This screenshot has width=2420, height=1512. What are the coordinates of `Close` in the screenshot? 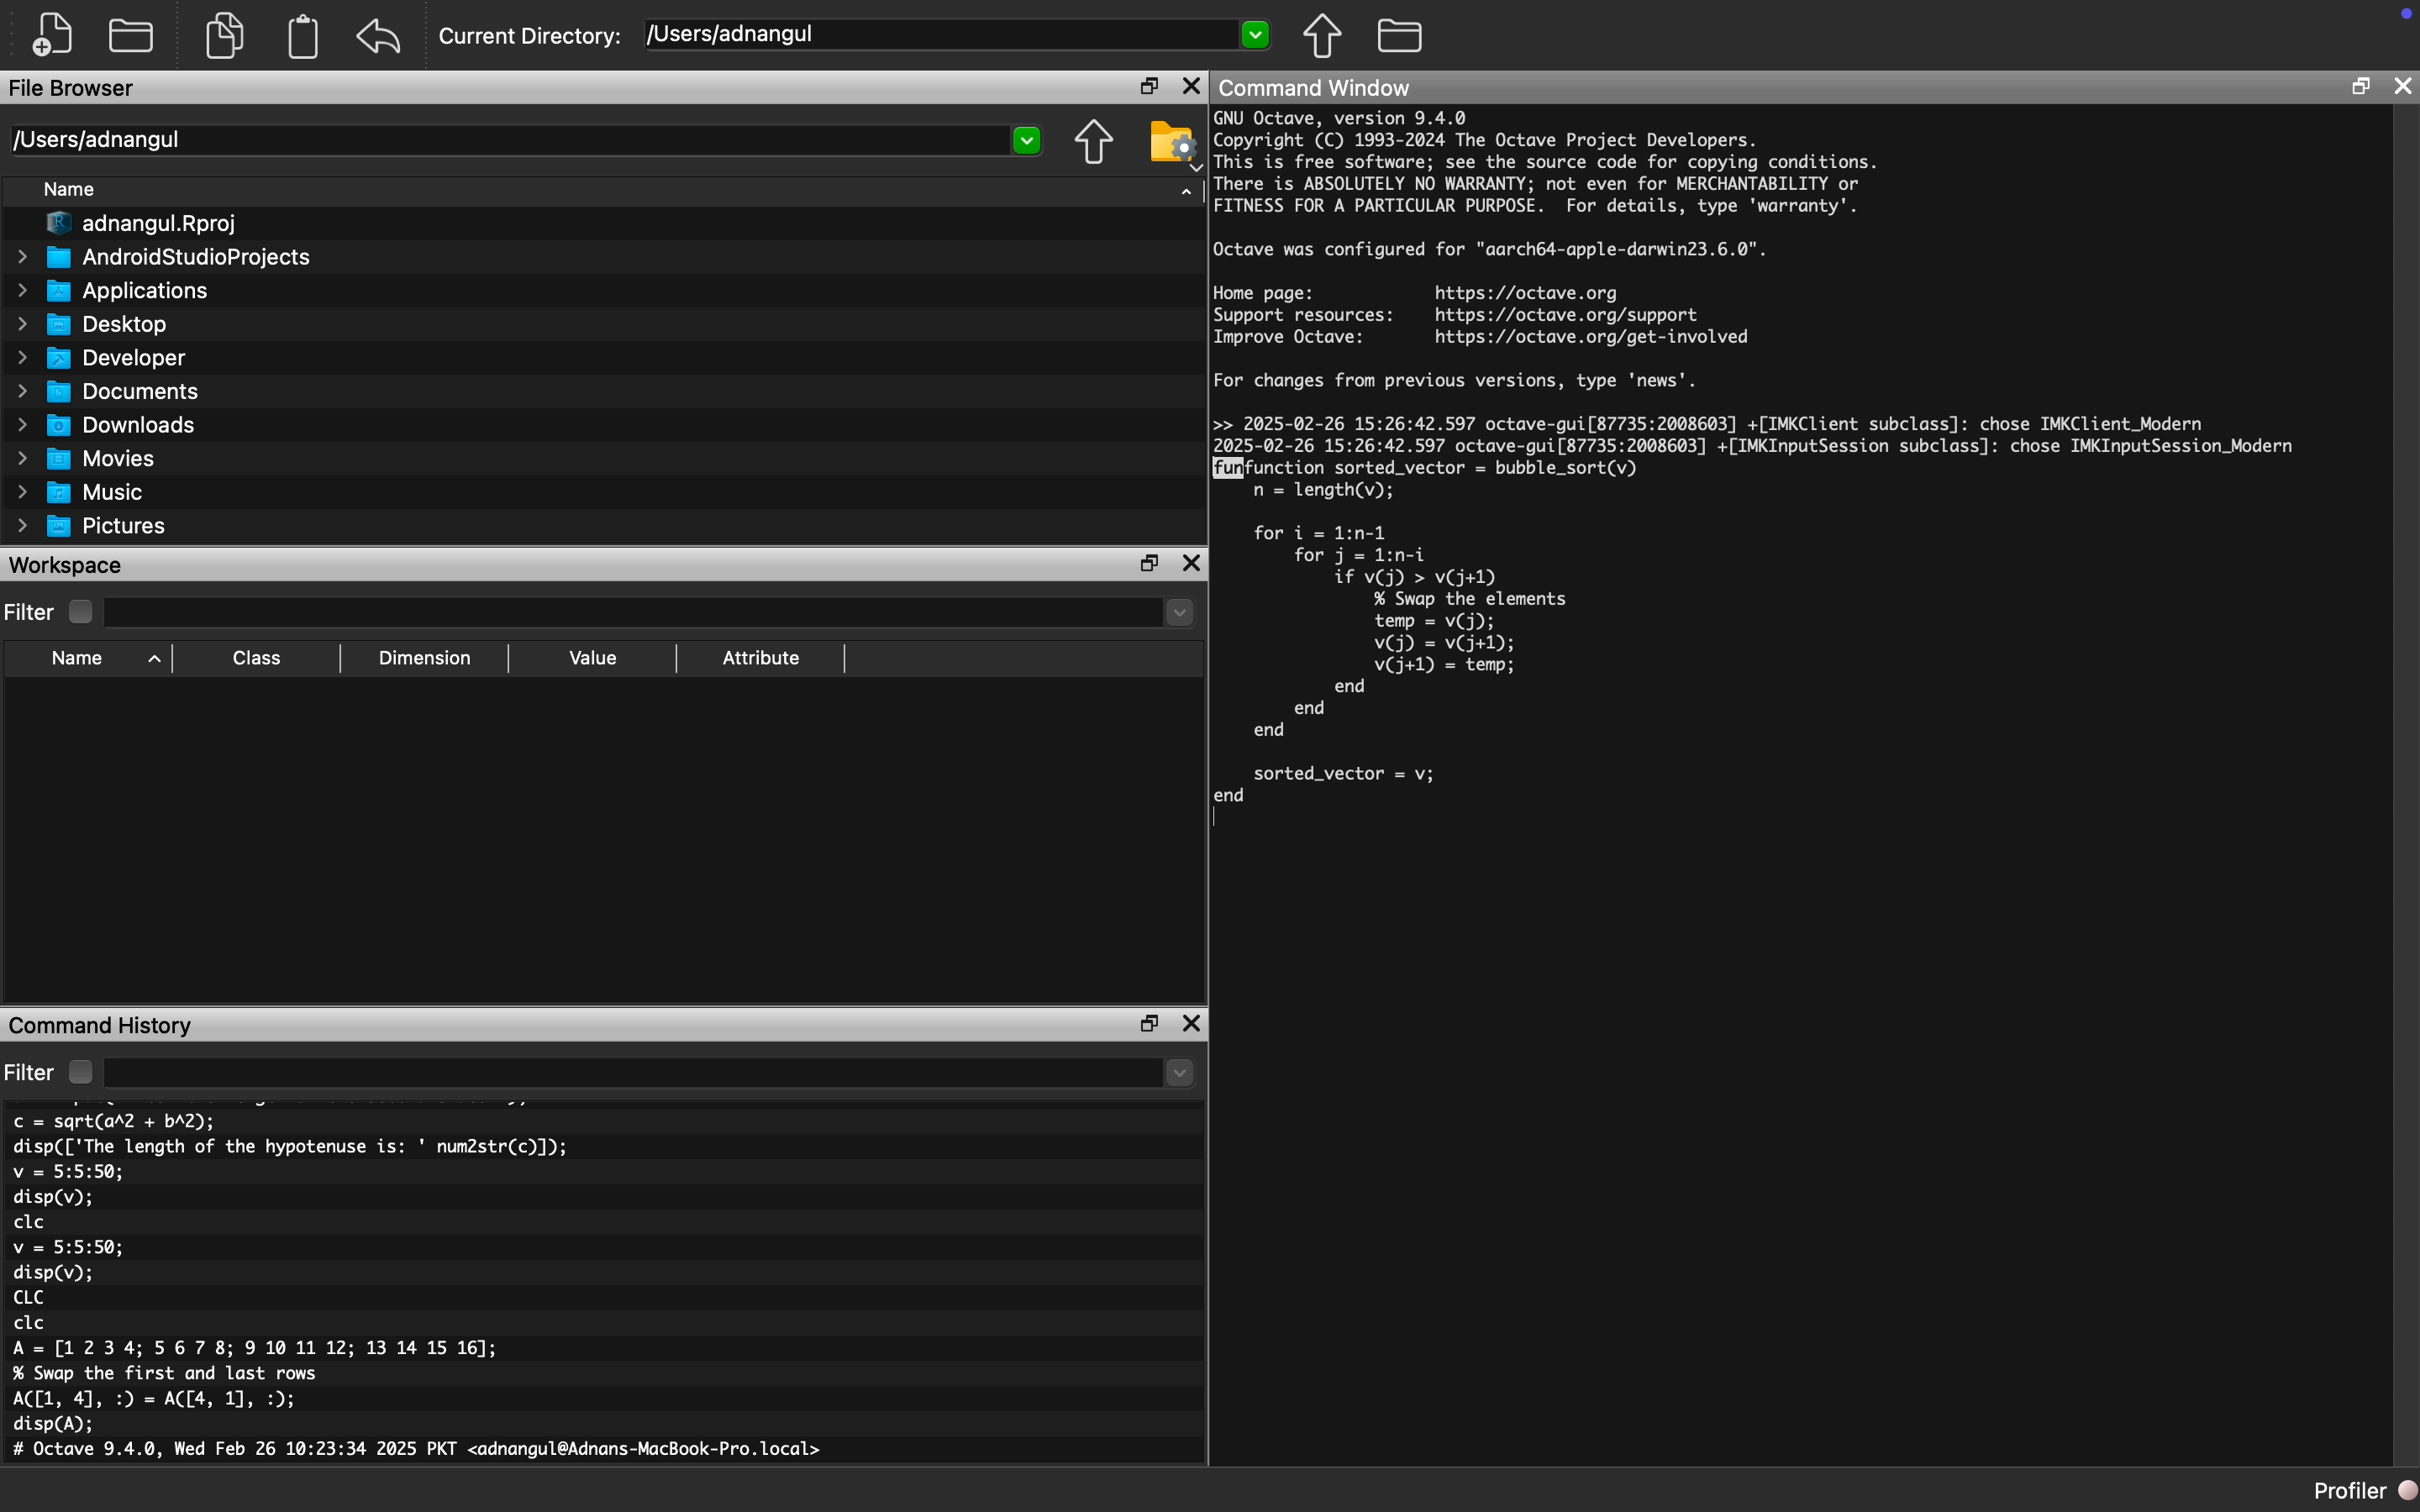 It's located at (1193, 1024).